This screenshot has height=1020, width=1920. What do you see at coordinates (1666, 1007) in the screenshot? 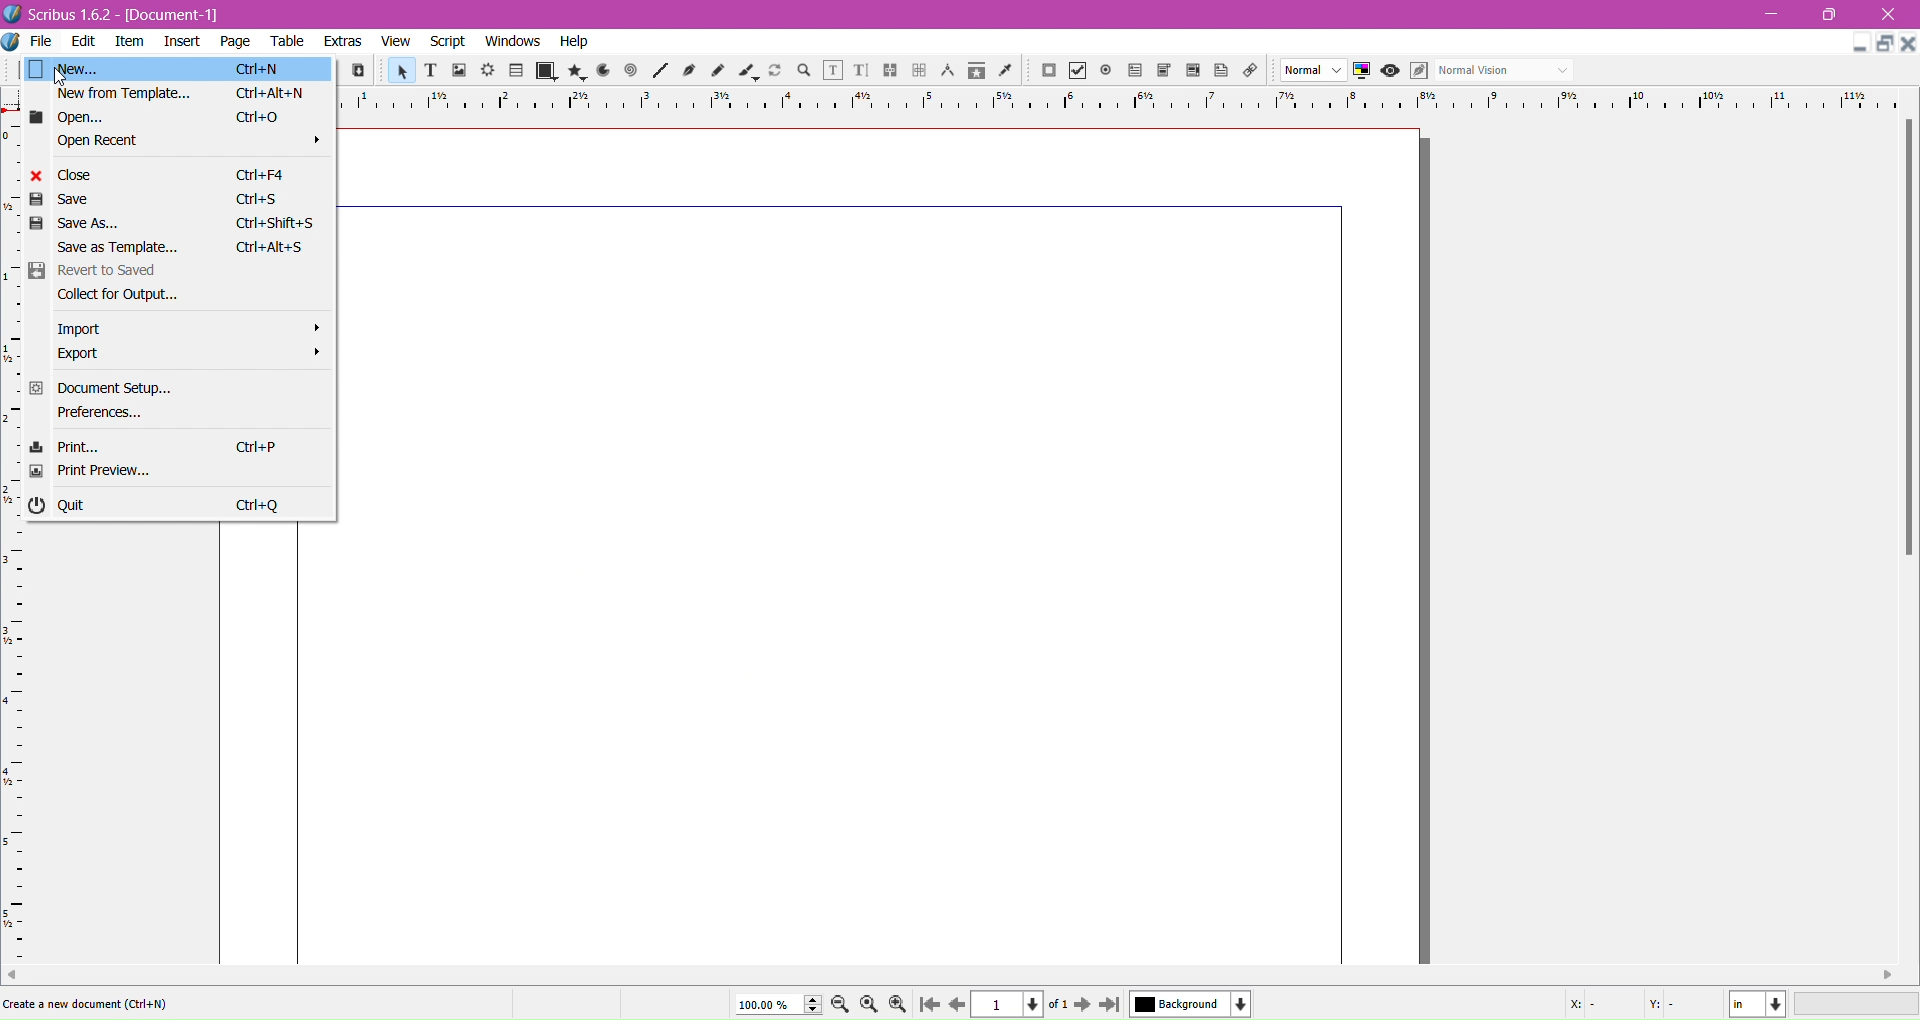
I see `Y` at bounding box center [1666, 1007].